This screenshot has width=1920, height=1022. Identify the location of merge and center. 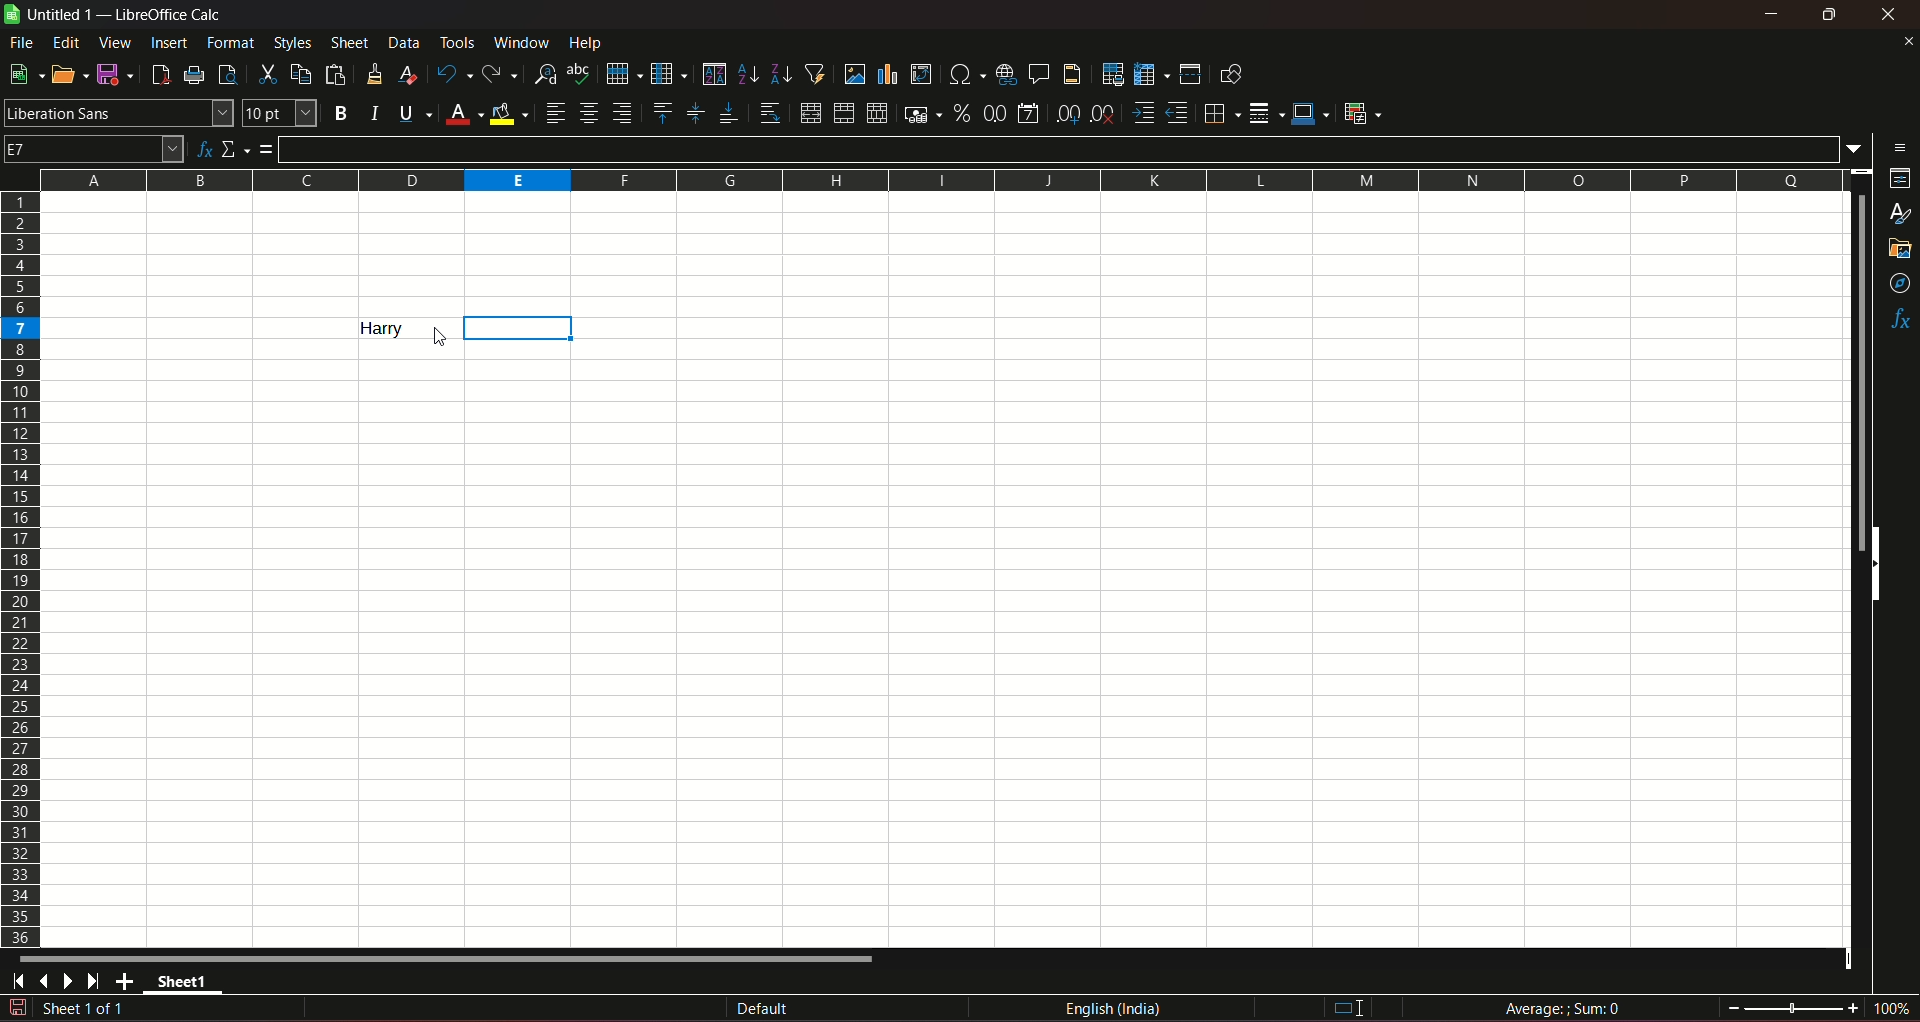
(809, 113).